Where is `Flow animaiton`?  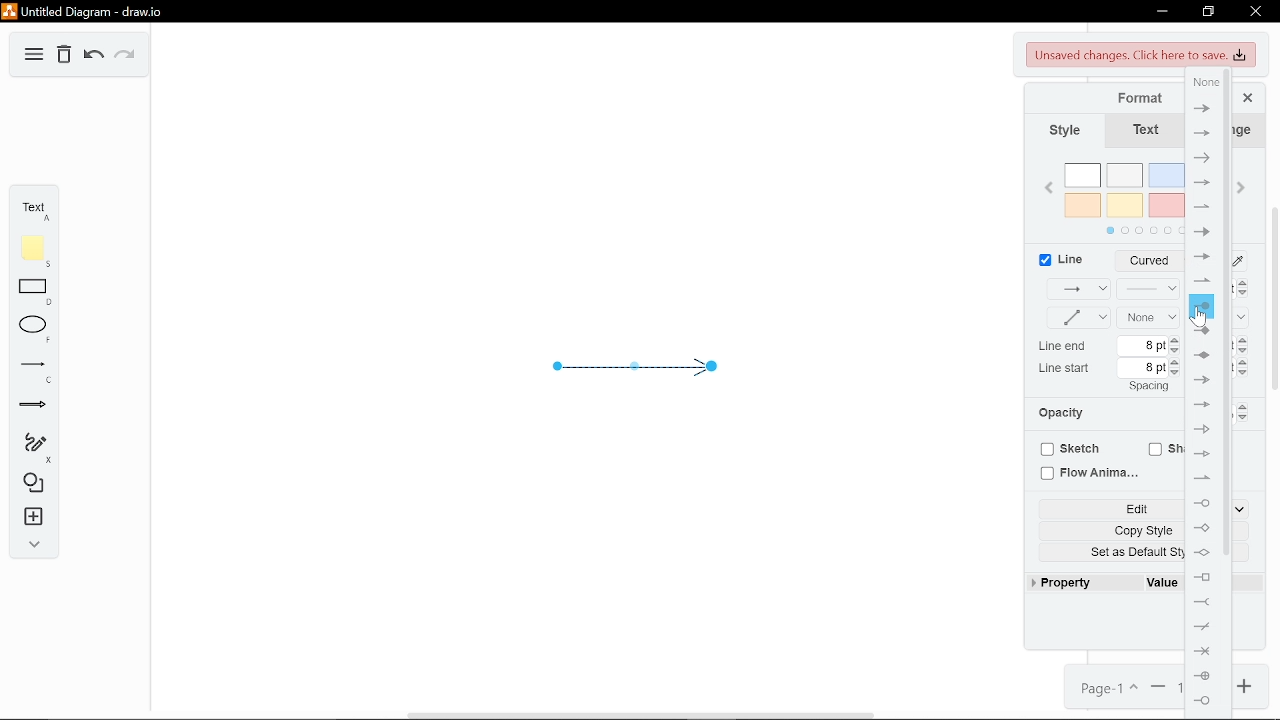 Flow animaiton is located at coordinates (1087, 474).